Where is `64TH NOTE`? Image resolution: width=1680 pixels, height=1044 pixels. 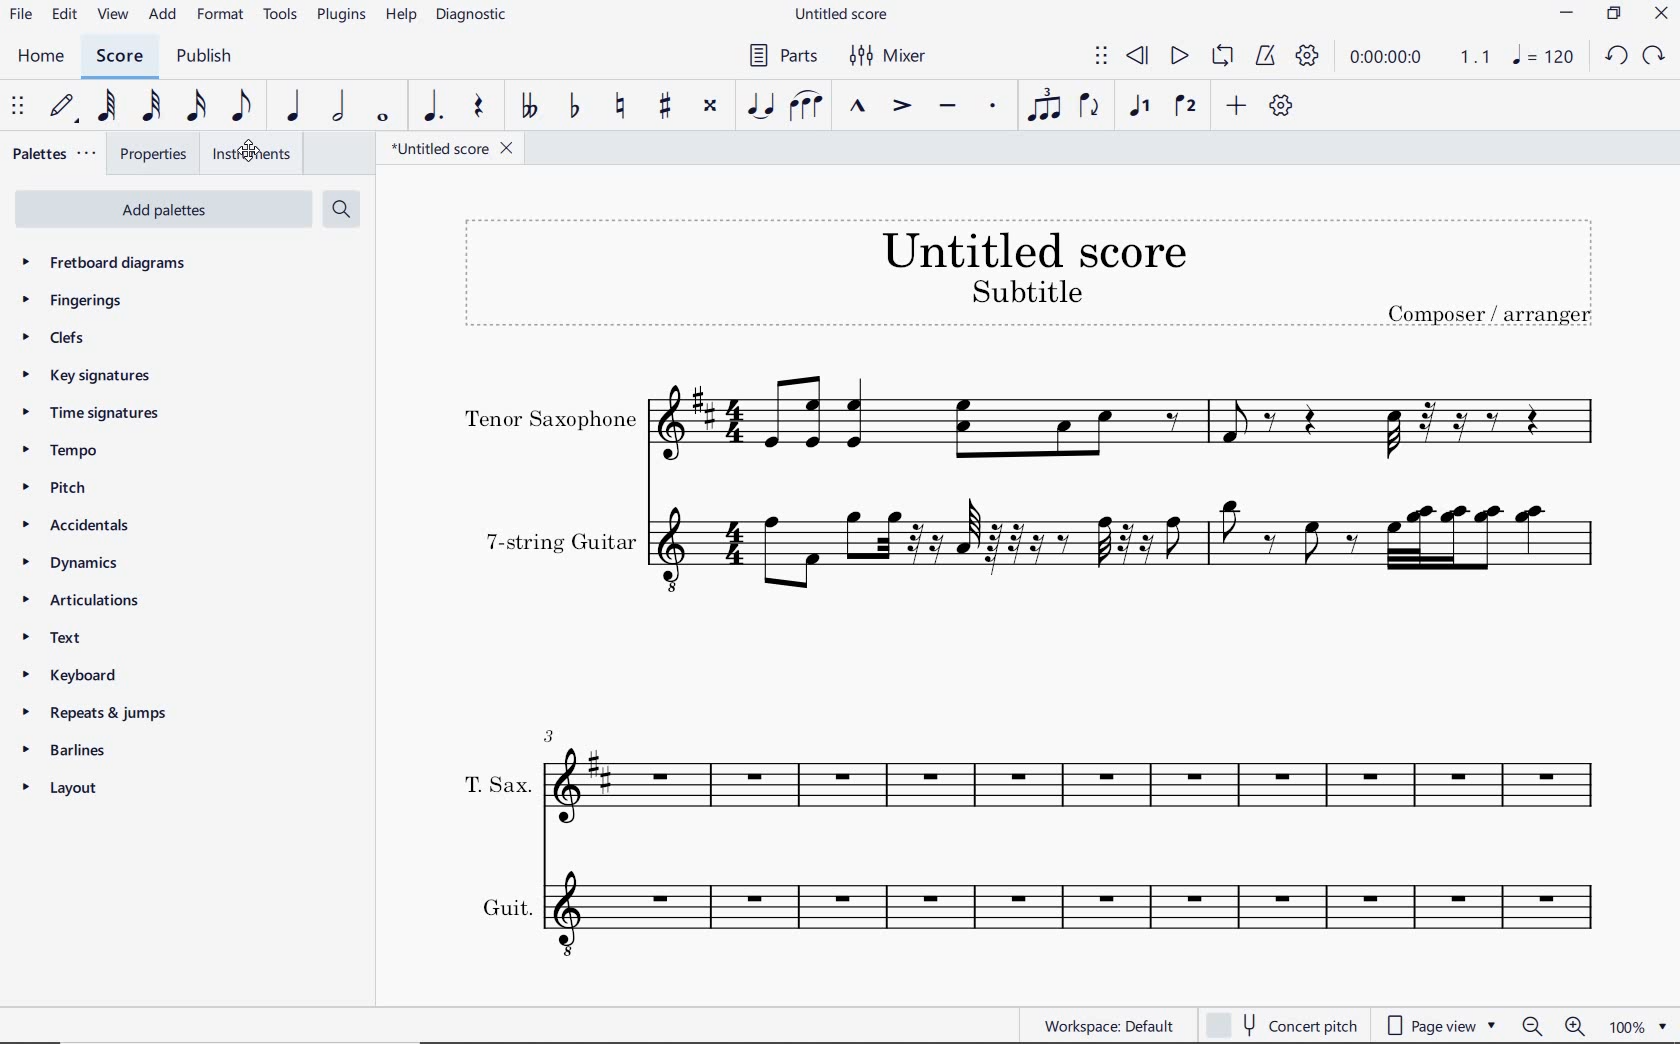
64TH NOTE is located at coordinates (105, 105).